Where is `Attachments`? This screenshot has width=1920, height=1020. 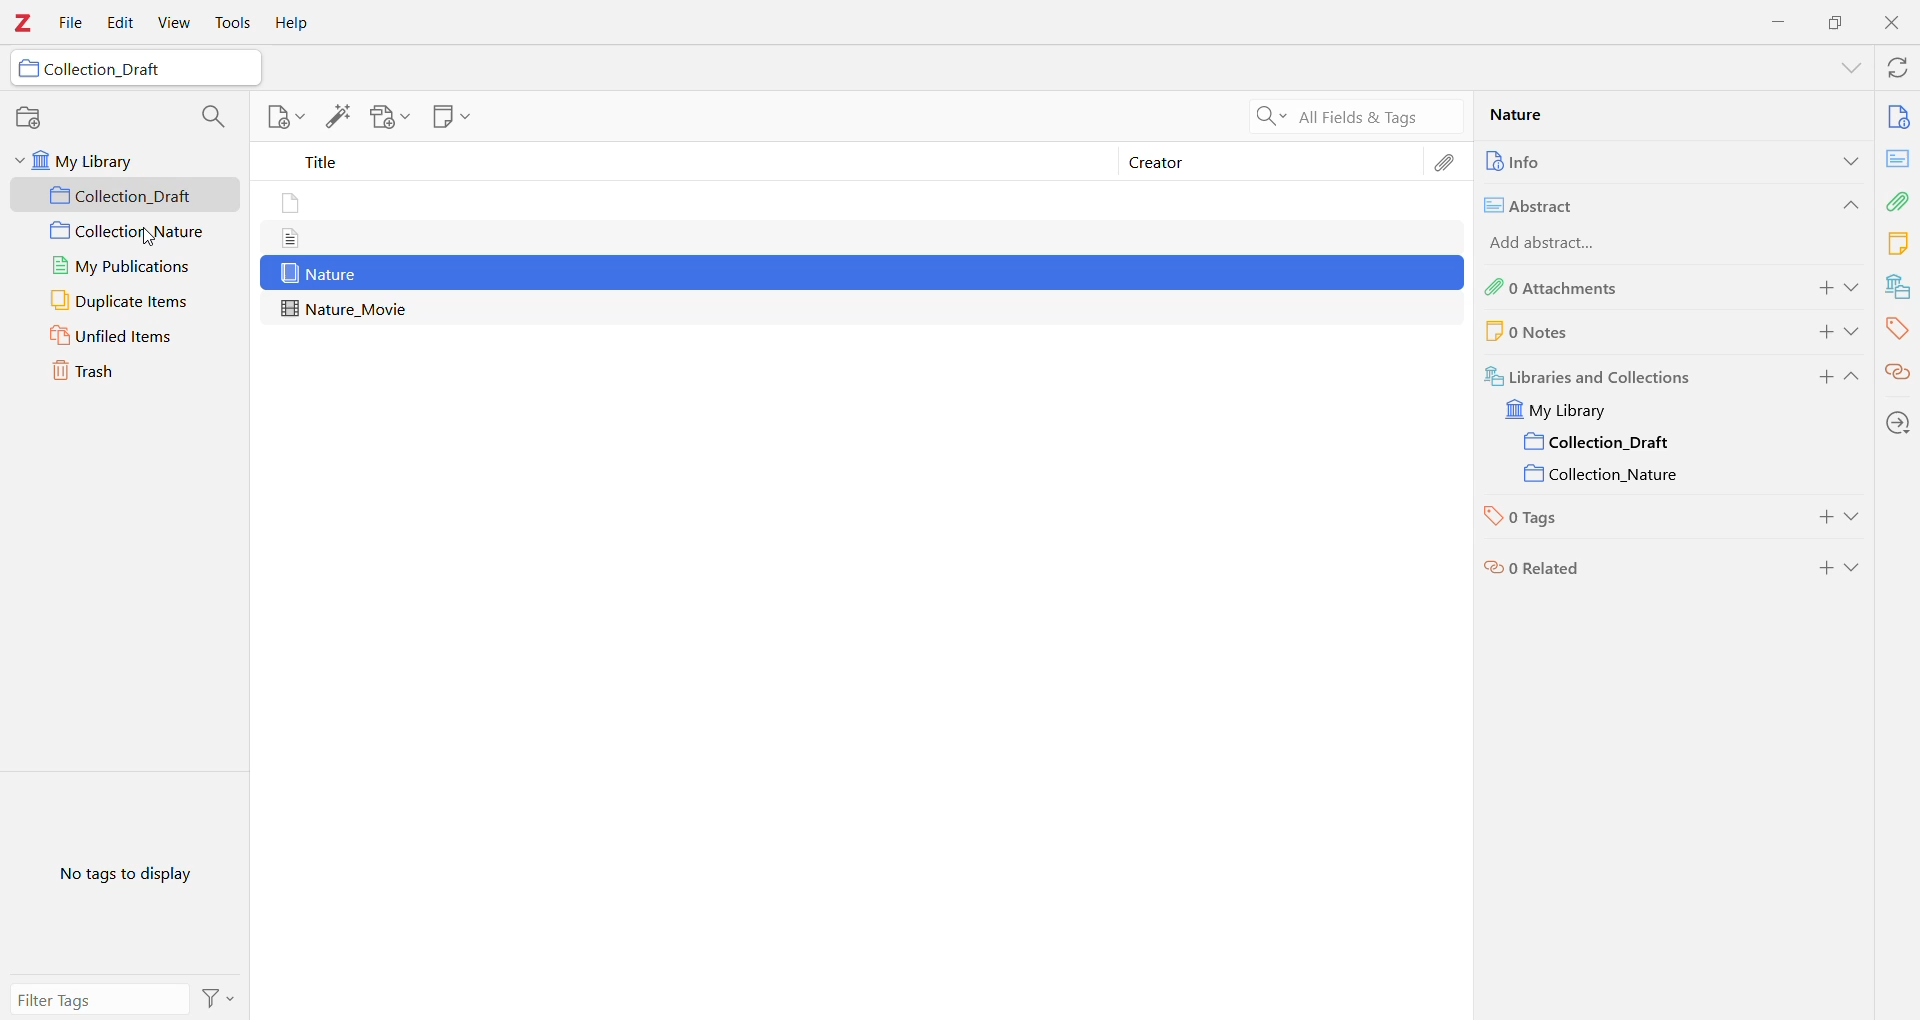
Attachments is located at coordinates (1900, 199).